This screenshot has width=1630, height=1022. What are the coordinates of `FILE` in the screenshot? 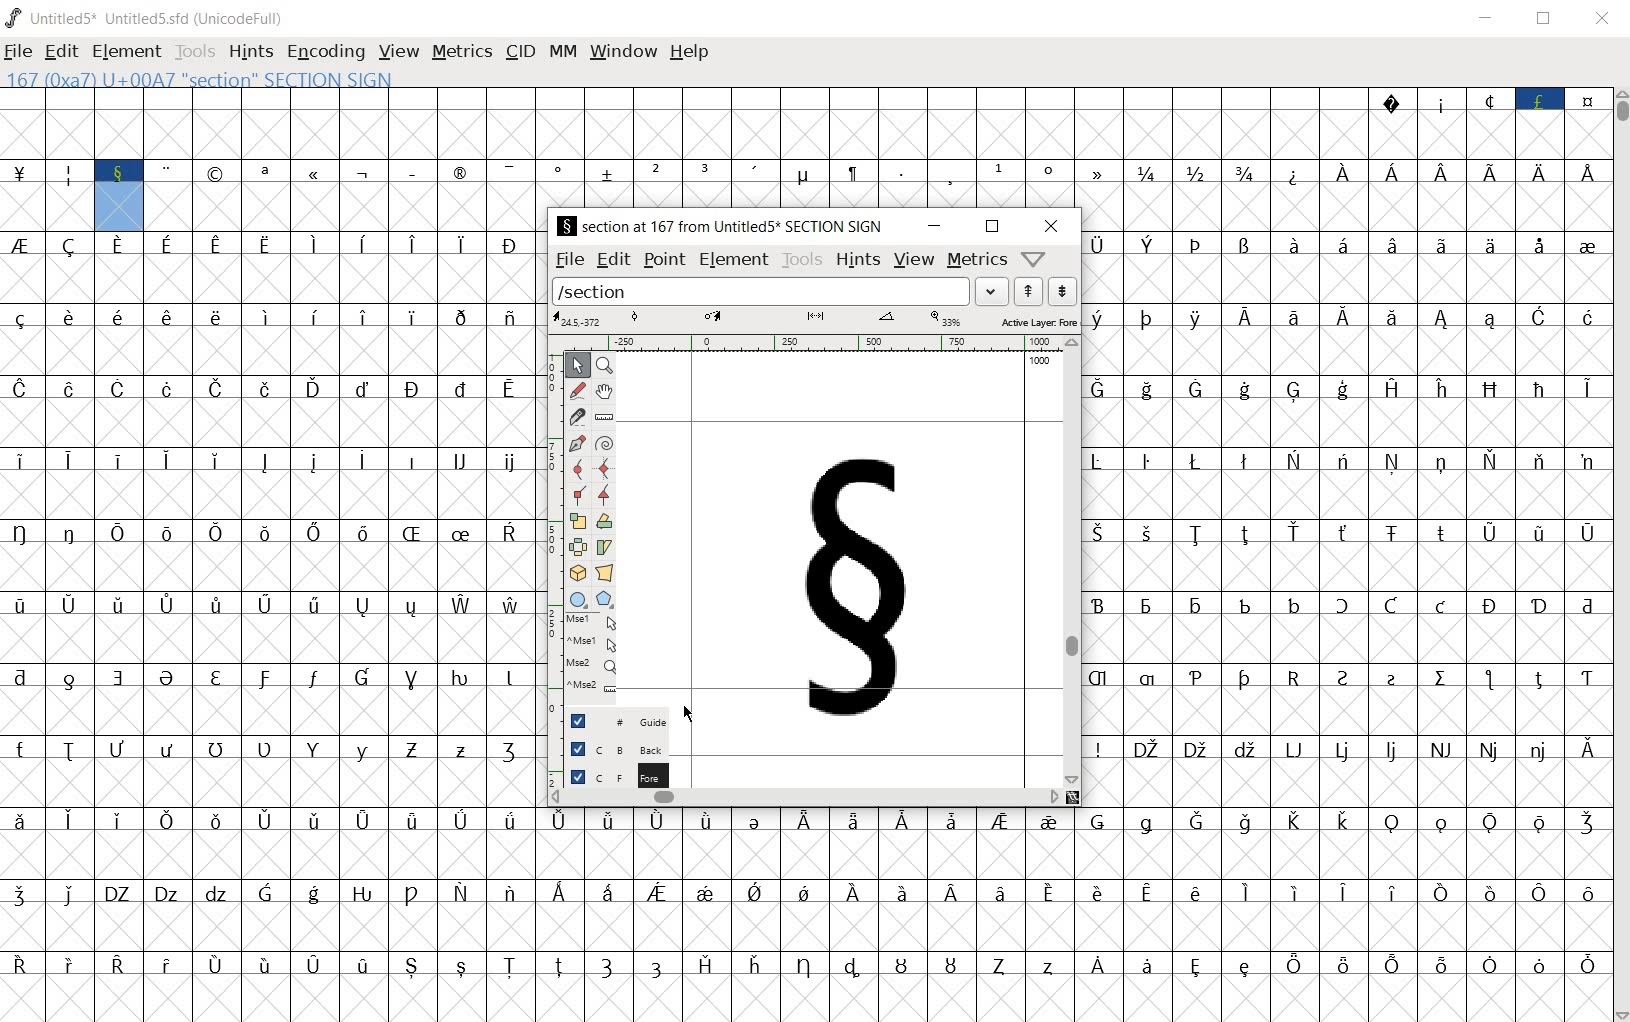 It's located at (20, 52).